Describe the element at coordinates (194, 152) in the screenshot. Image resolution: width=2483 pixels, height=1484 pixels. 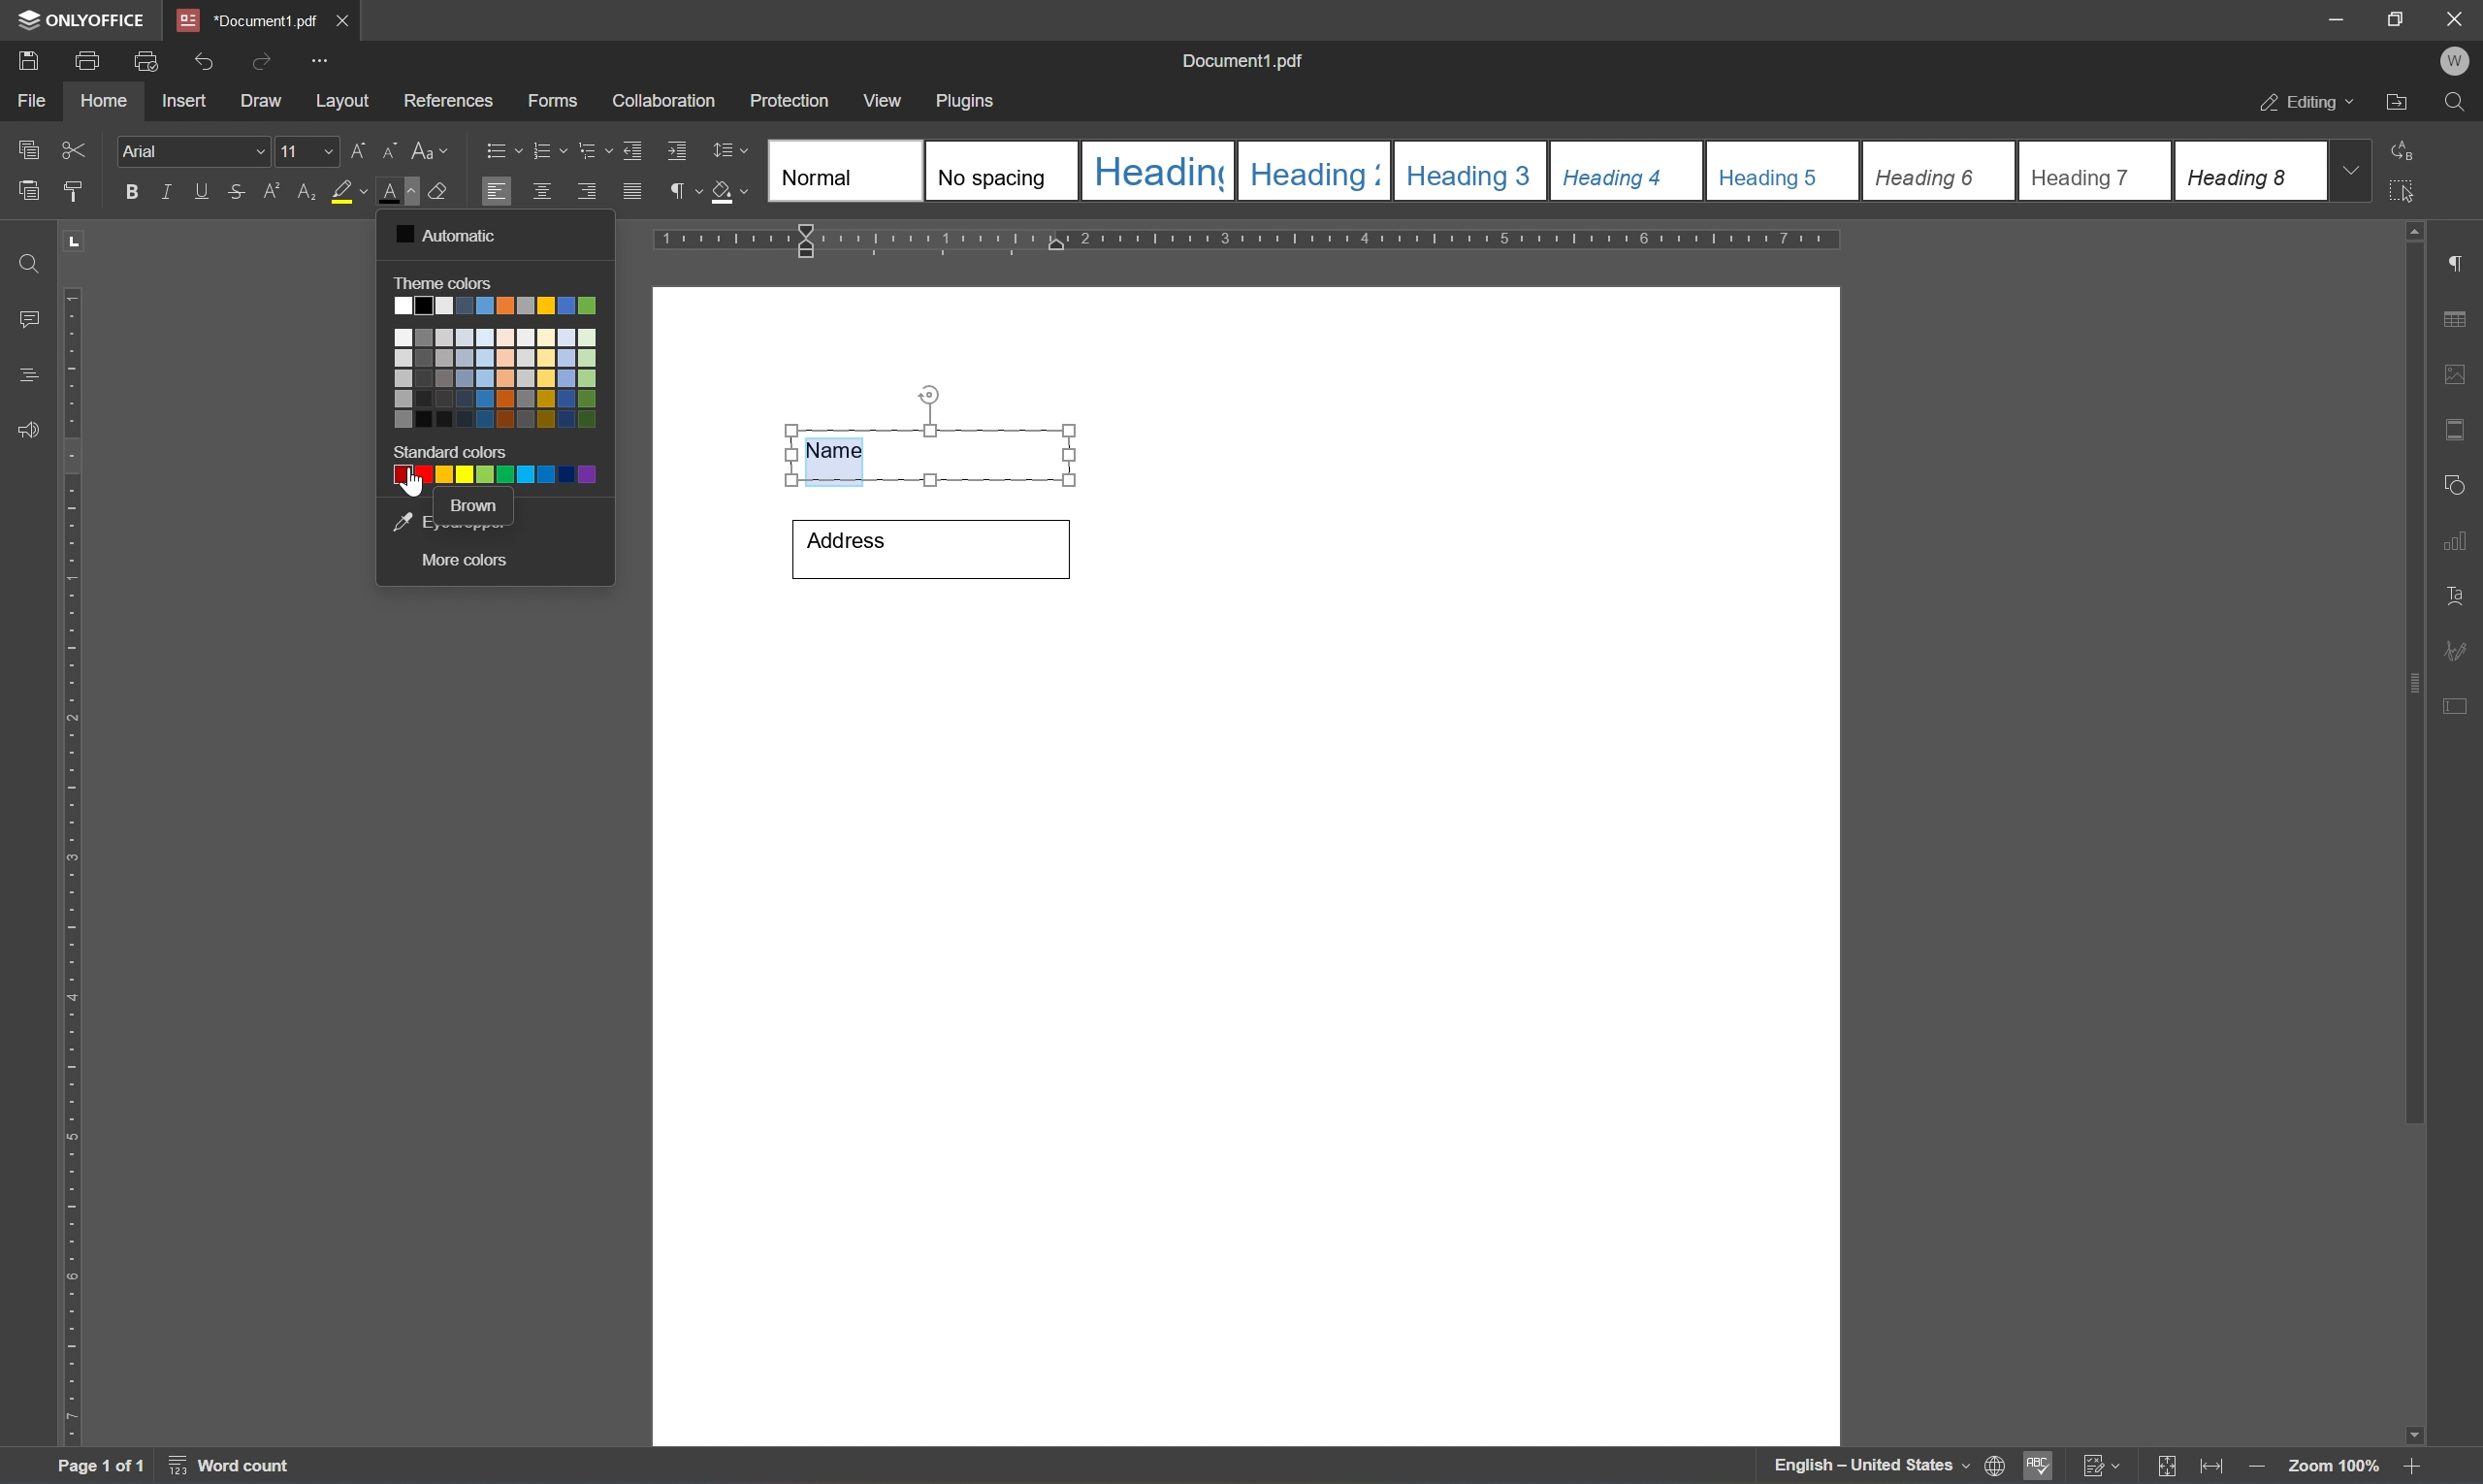
I see `font` at that location.